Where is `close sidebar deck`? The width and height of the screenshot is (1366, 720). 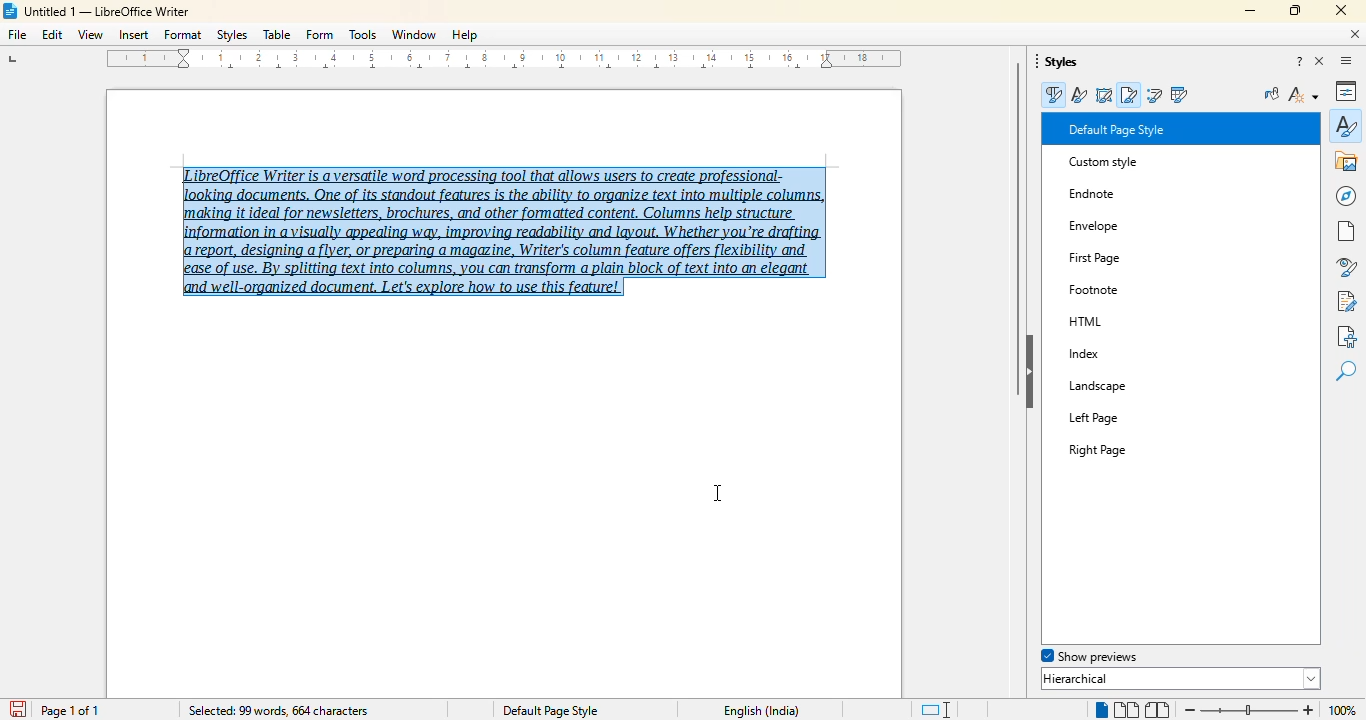
close sidebar deck is located at coordinates (1321, 62).